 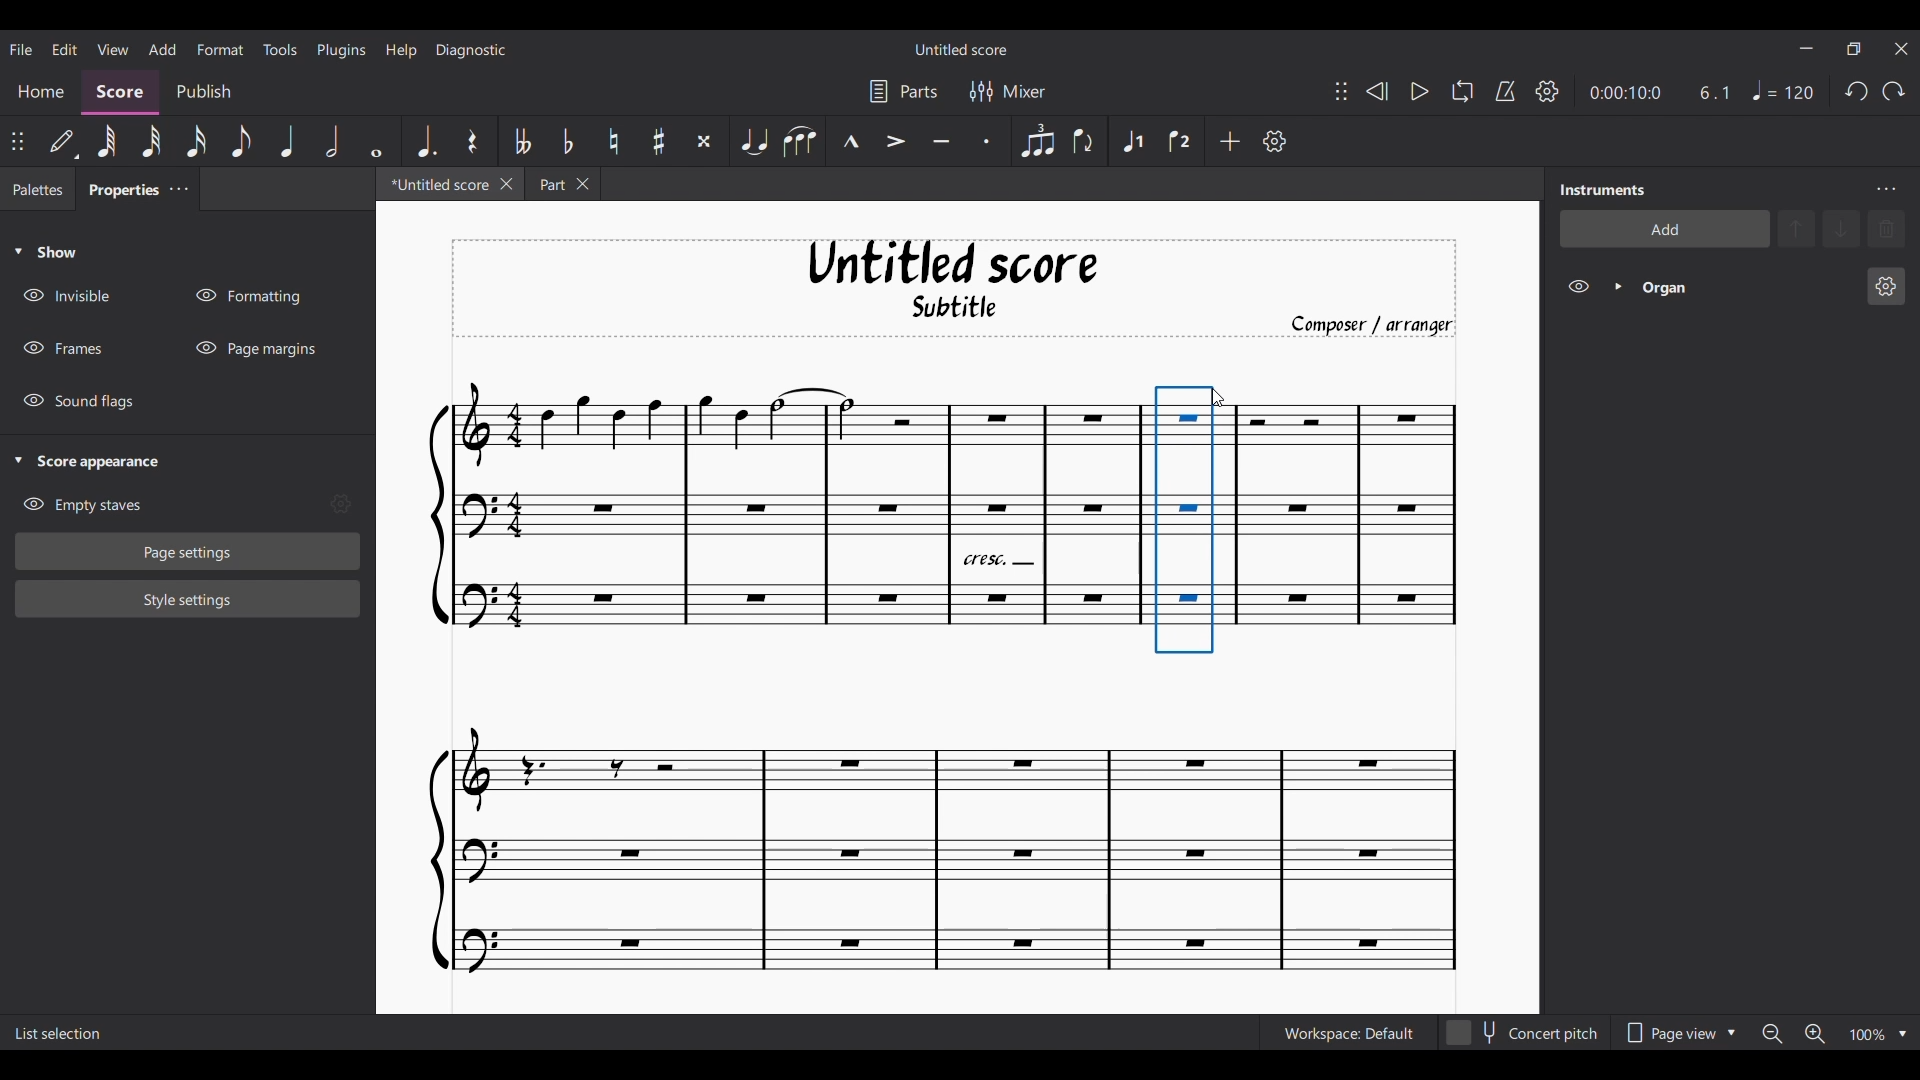 I want to click on Toggle double flat, so click(x=521, y=140).